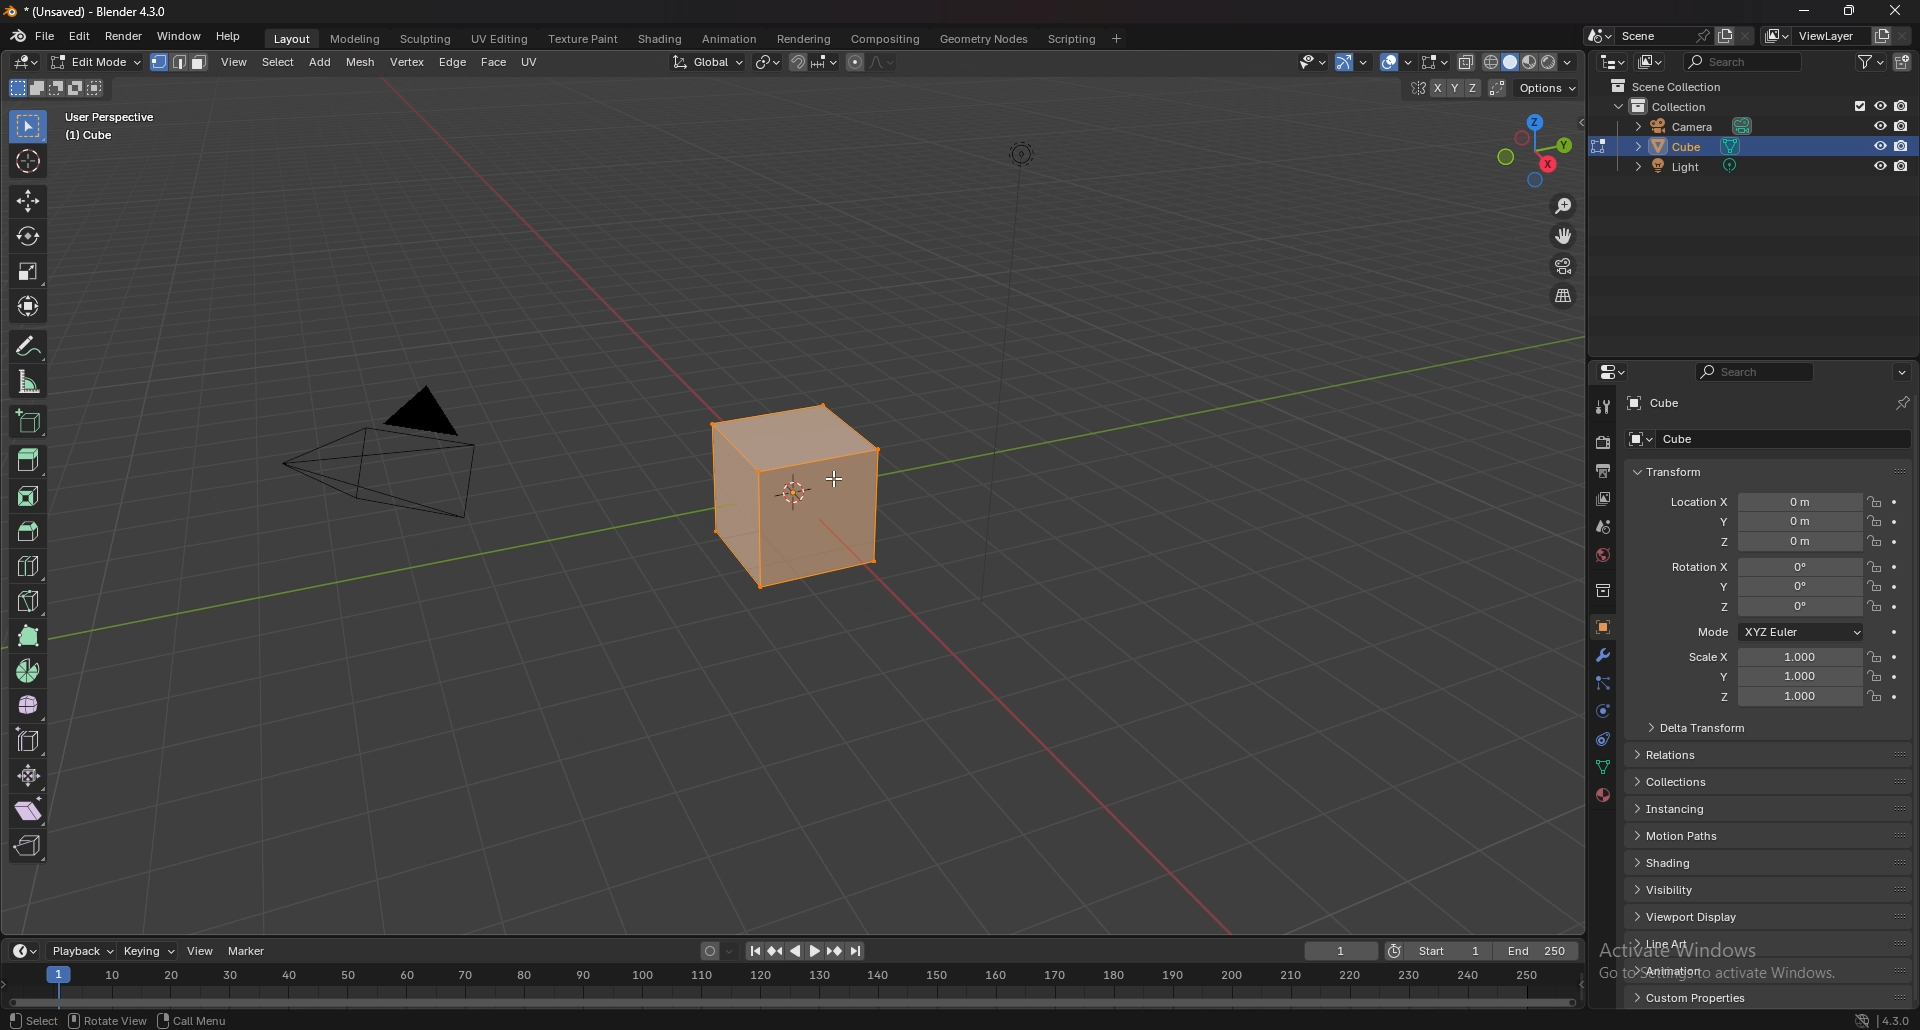  Describe the element at coordinates (1606, 498) in the screenshot. I see `view layer` at that location.